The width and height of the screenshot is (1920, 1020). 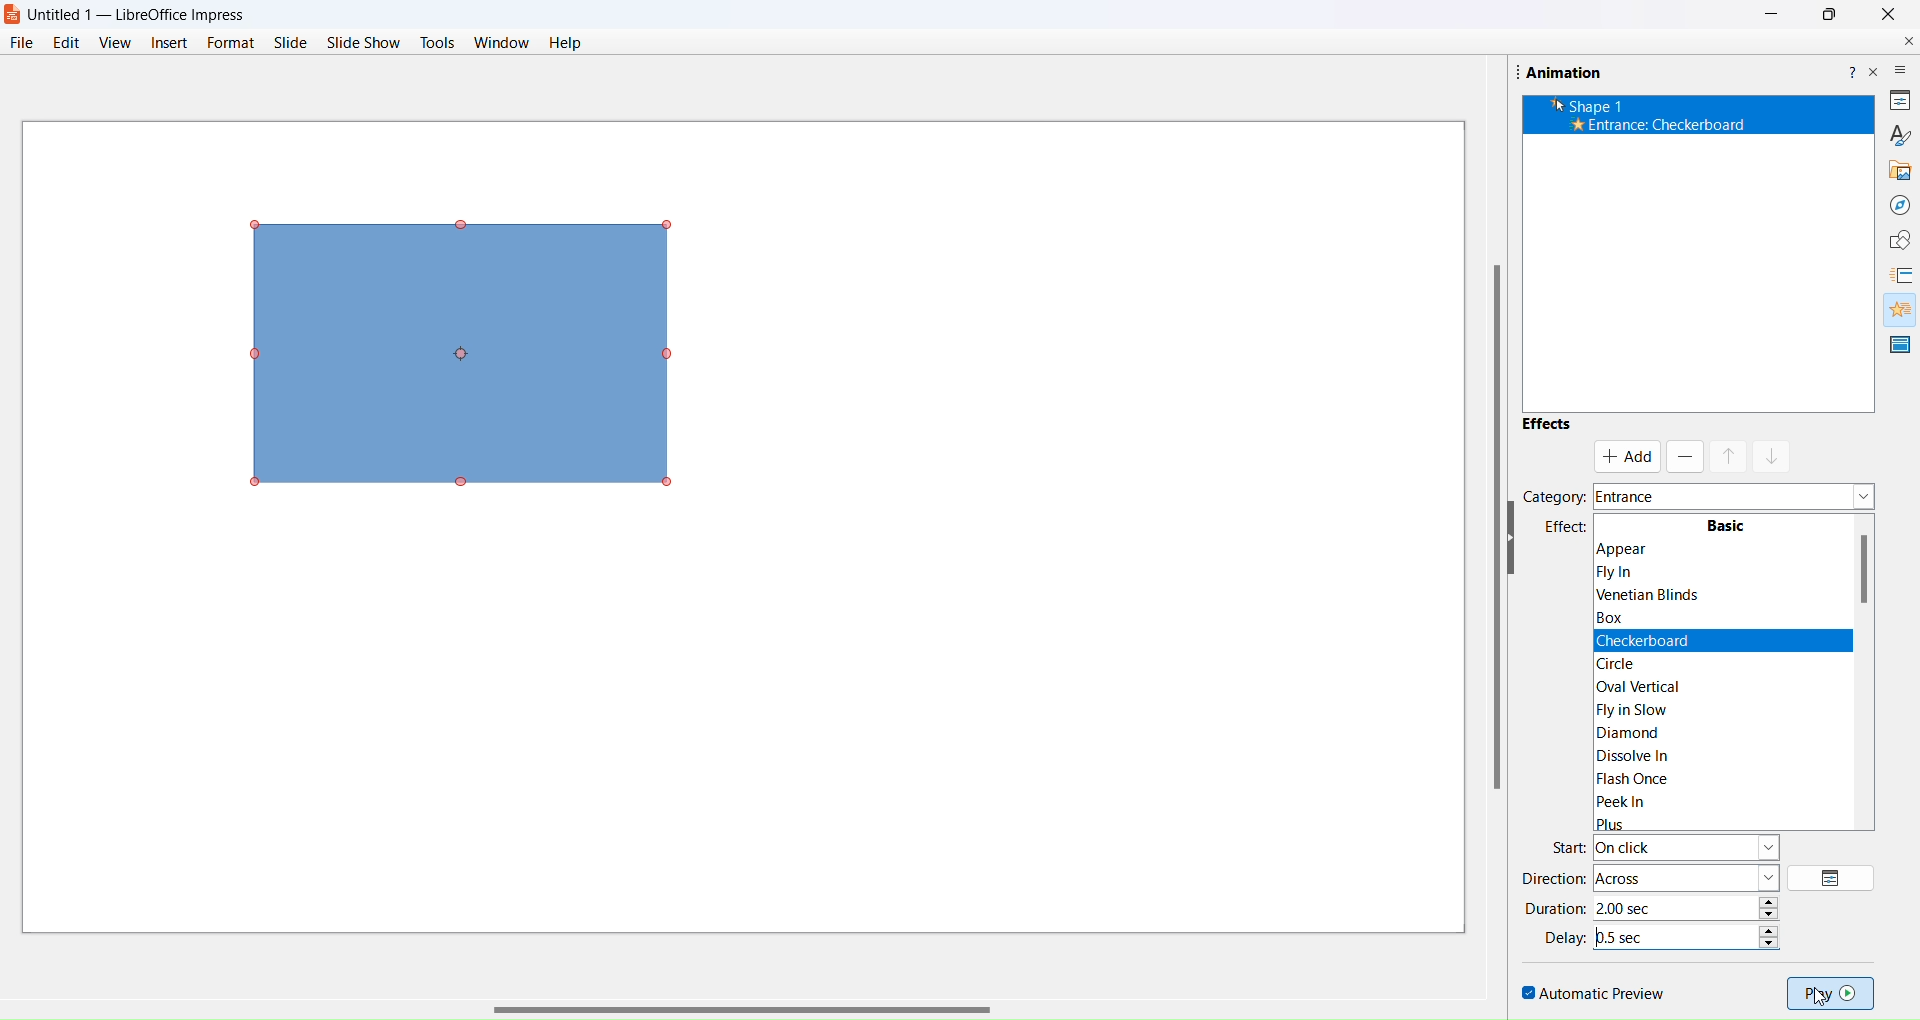 I want to click on brush, so click(x=1897, y=133).